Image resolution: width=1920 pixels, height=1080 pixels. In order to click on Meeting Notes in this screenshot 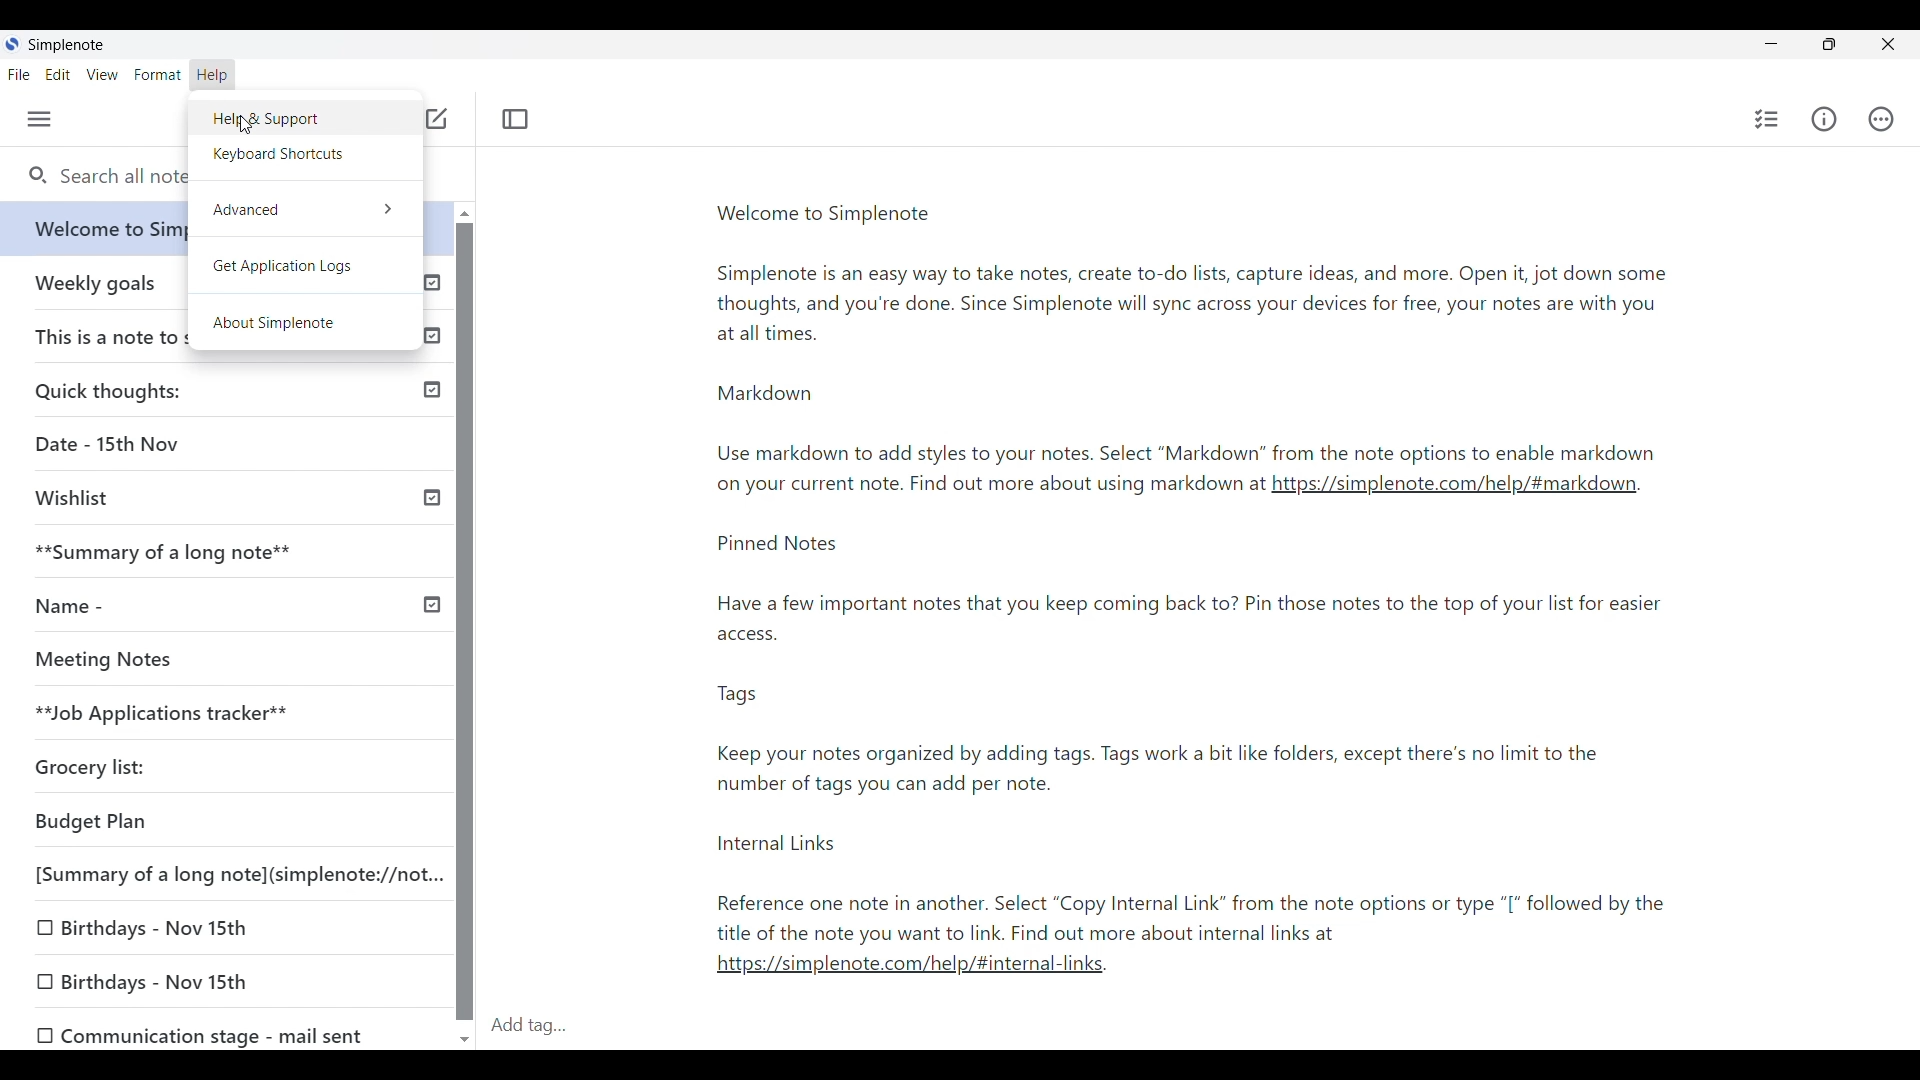, I will do `click(103, 659)`.